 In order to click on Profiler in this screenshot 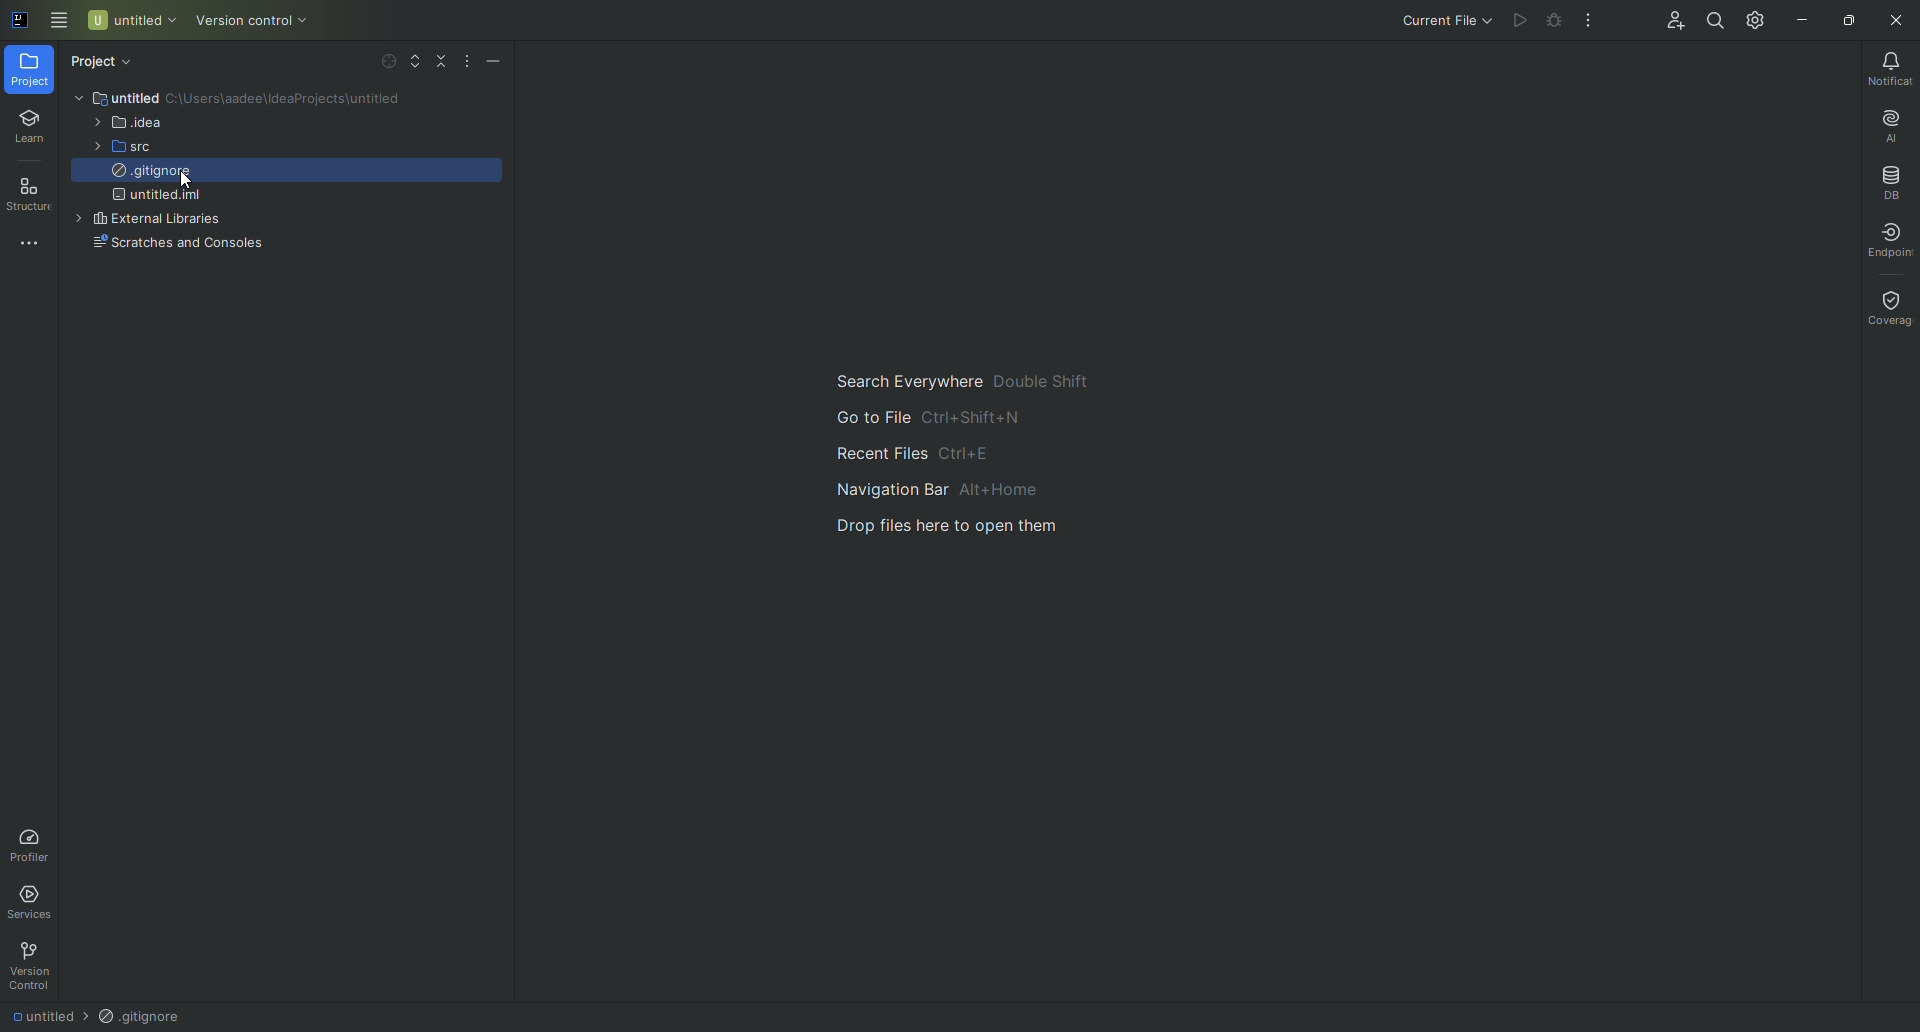, I will do `click(33, 844)`.